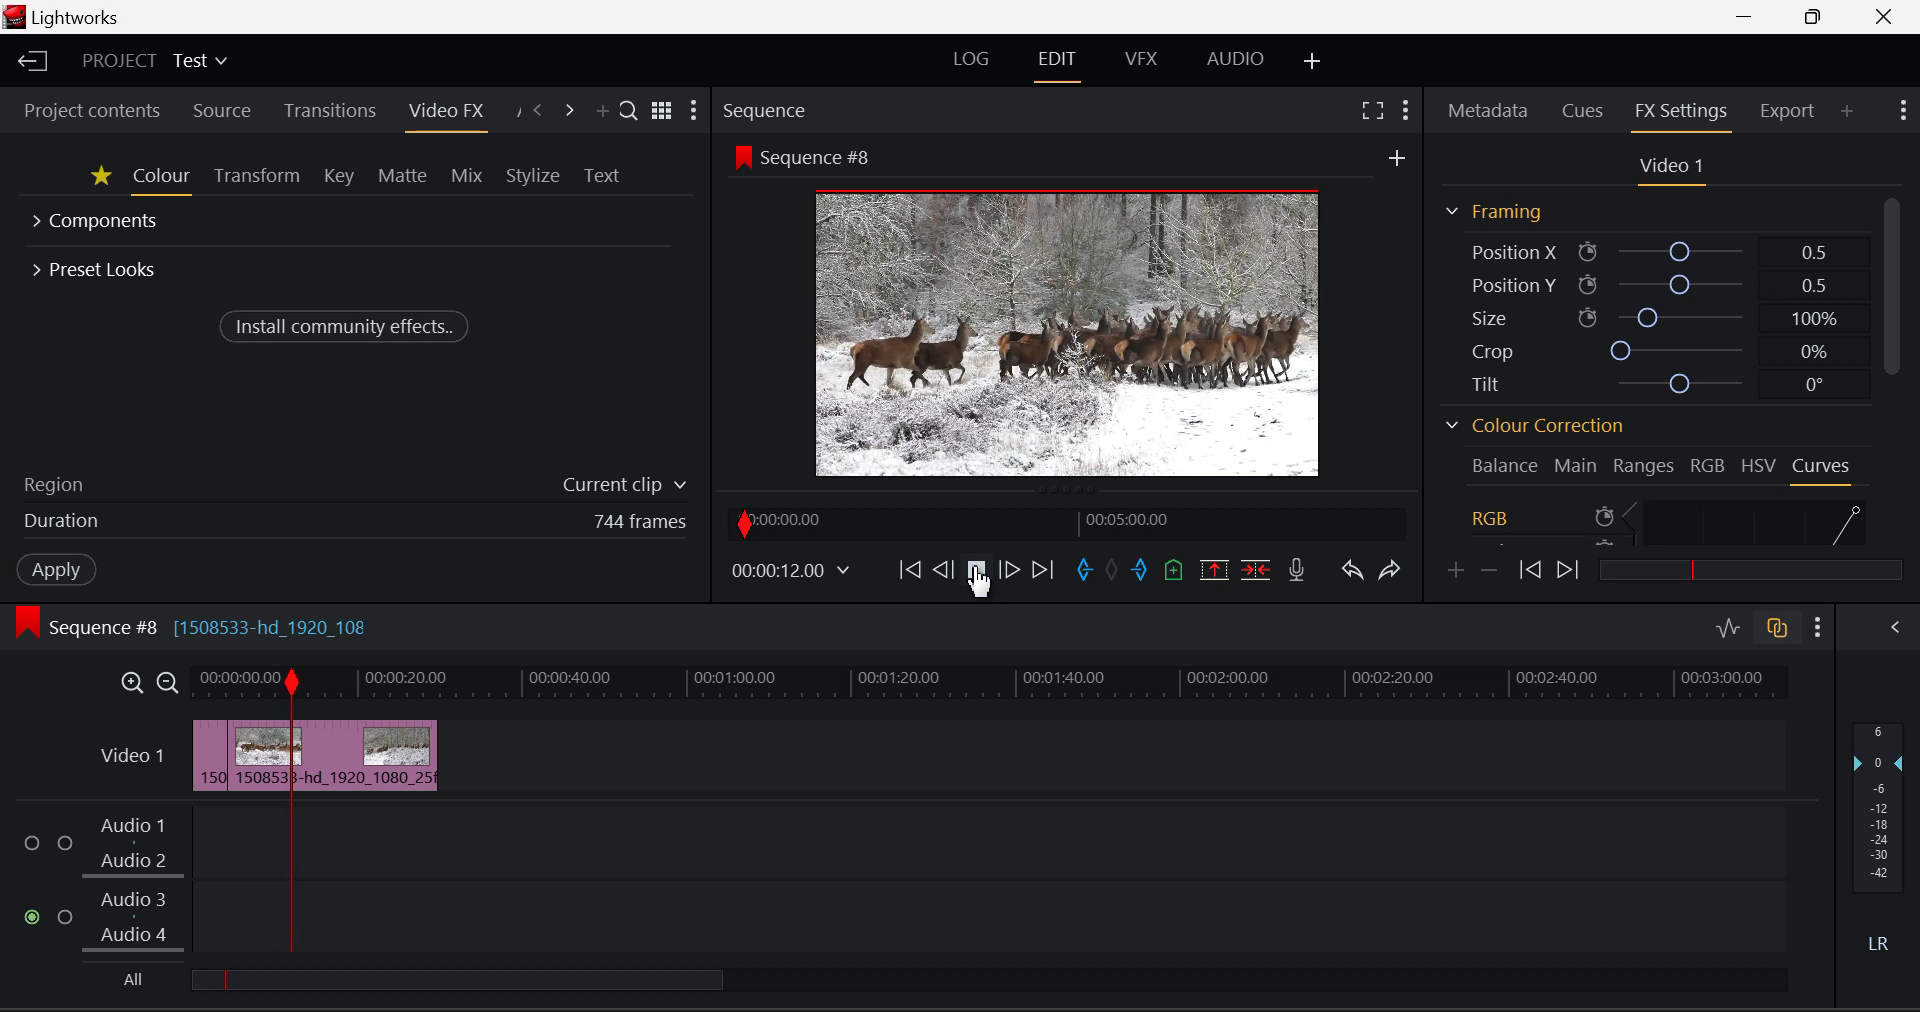 Image resolution: width=1920 pixels, height=1012 pixels. Describe the element at coordinates (166, 683) in the screenshot. I see `Timeline Zoom Out` at that location.